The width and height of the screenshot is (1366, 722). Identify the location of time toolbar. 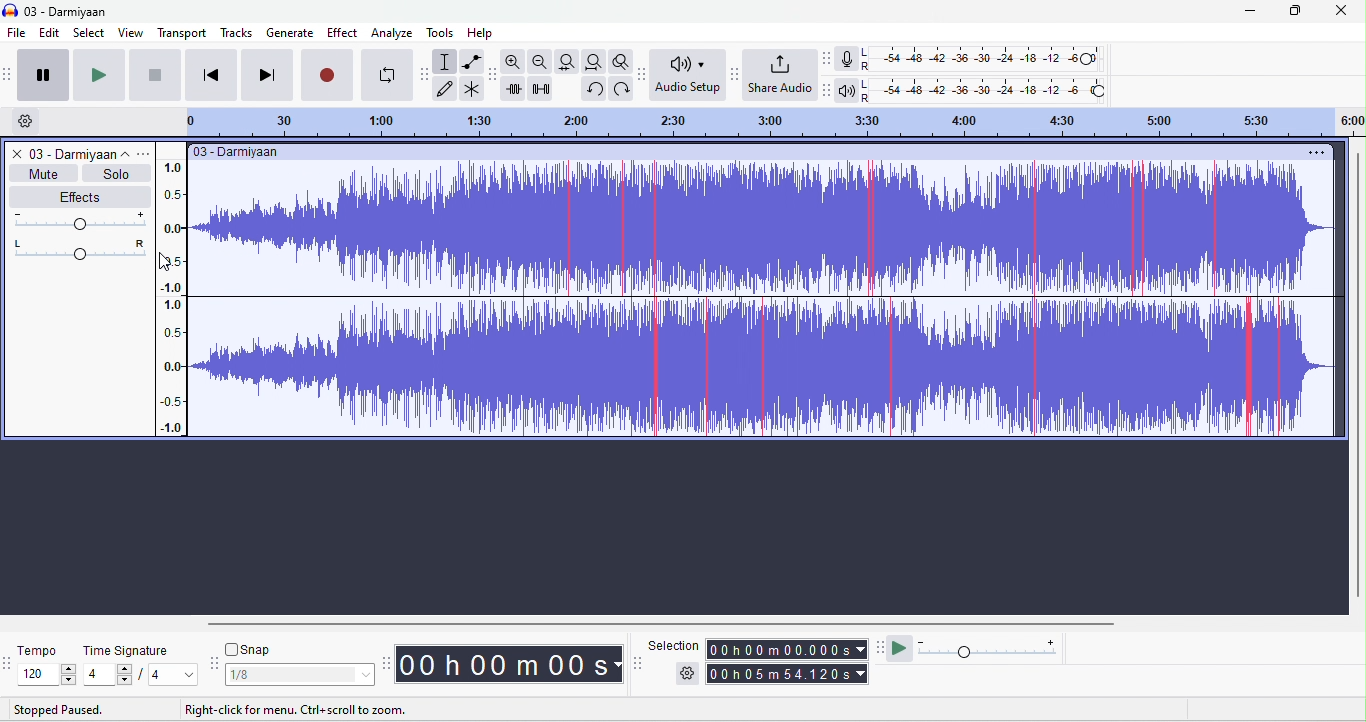
(389, 664).